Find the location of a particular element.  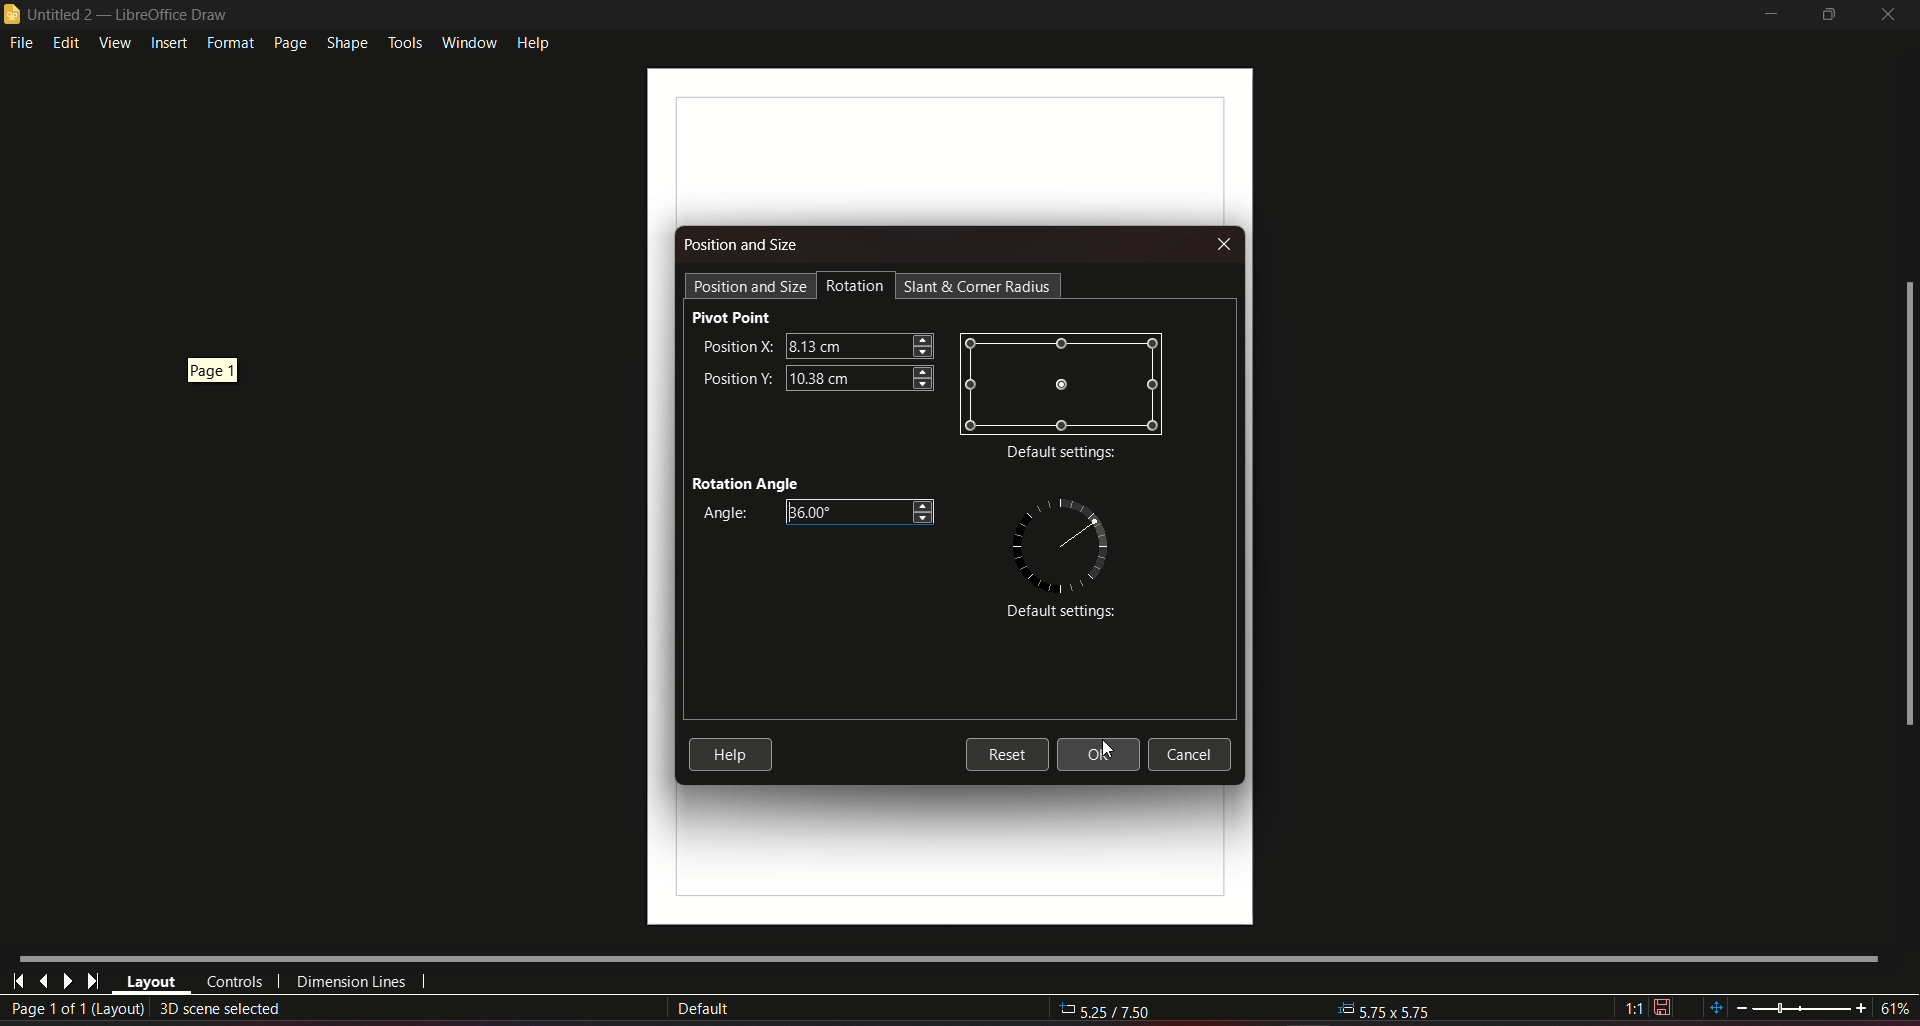

file is located at coordinates (23, 44).